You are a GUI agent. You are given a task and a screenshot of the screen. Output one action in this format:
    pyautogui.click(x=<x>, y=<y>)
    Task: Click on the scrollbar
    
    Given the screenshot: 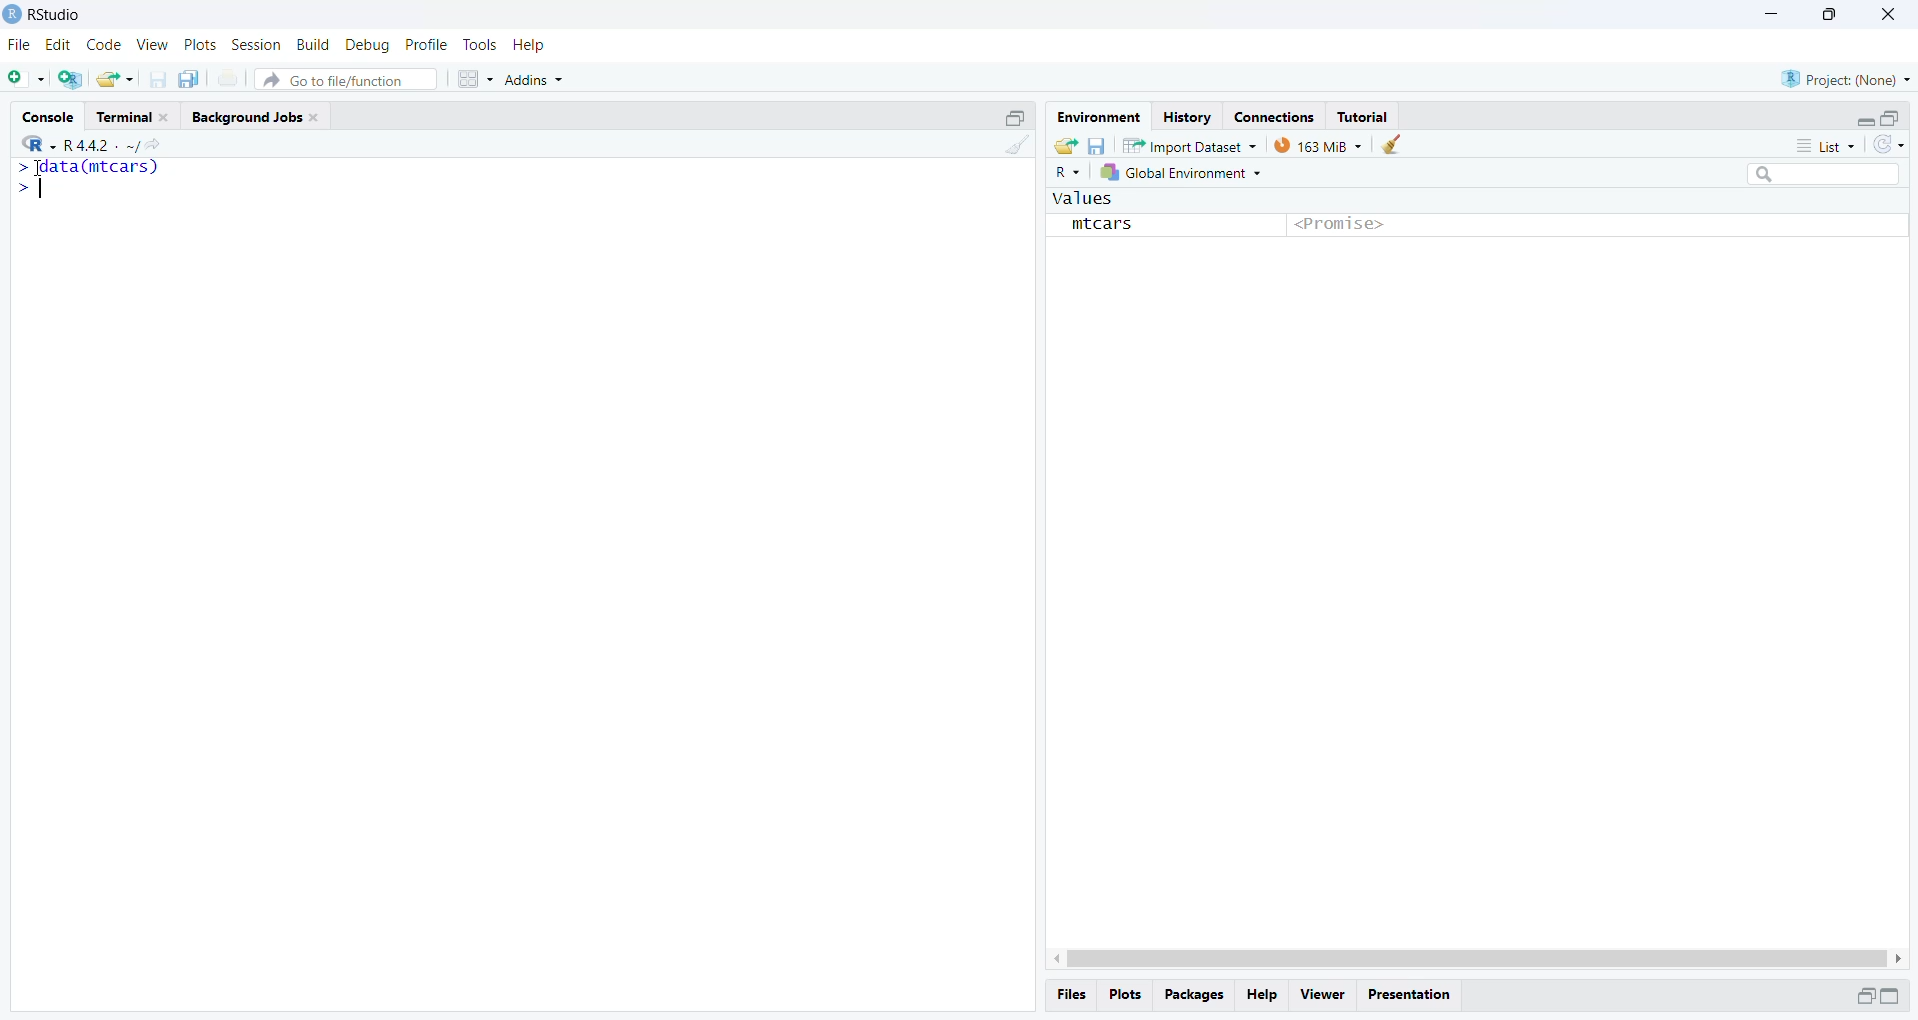 What is the action you would take?
    pyautogui.click(x=1478, y=957)
    